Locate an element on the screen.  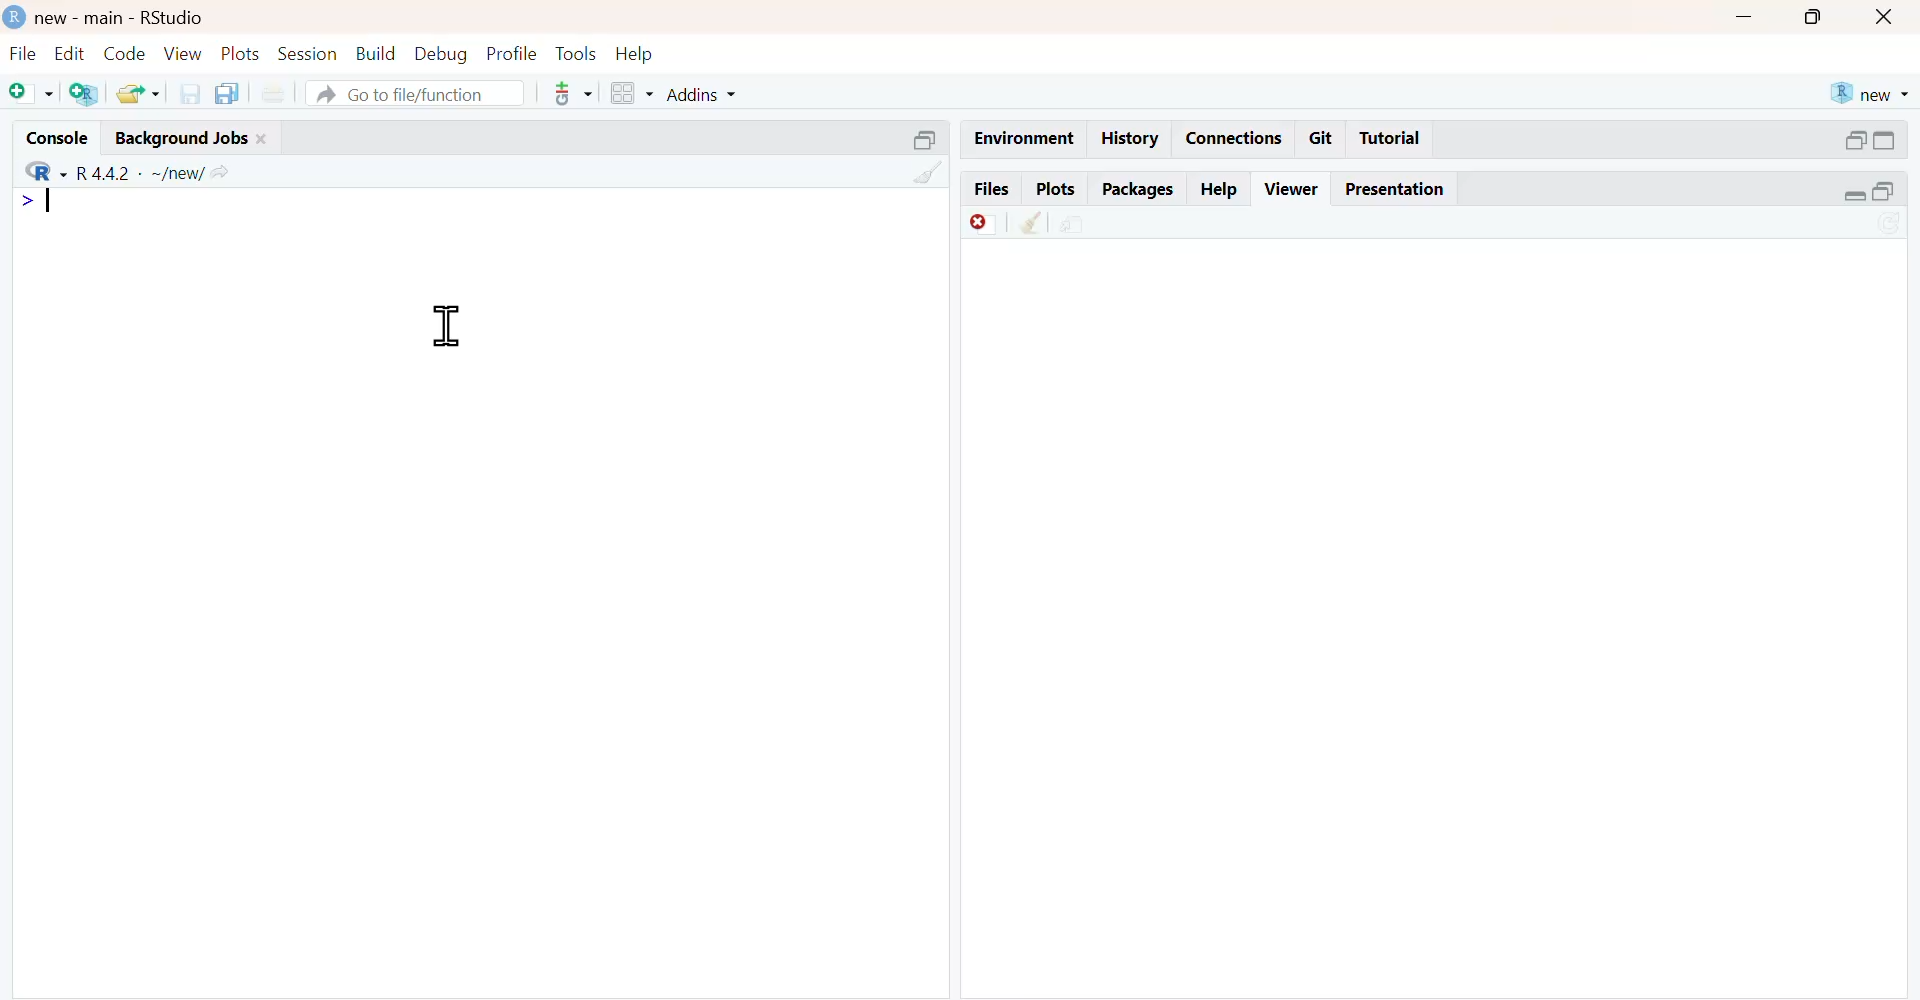
viewer is located at coordinates (1292, 189).